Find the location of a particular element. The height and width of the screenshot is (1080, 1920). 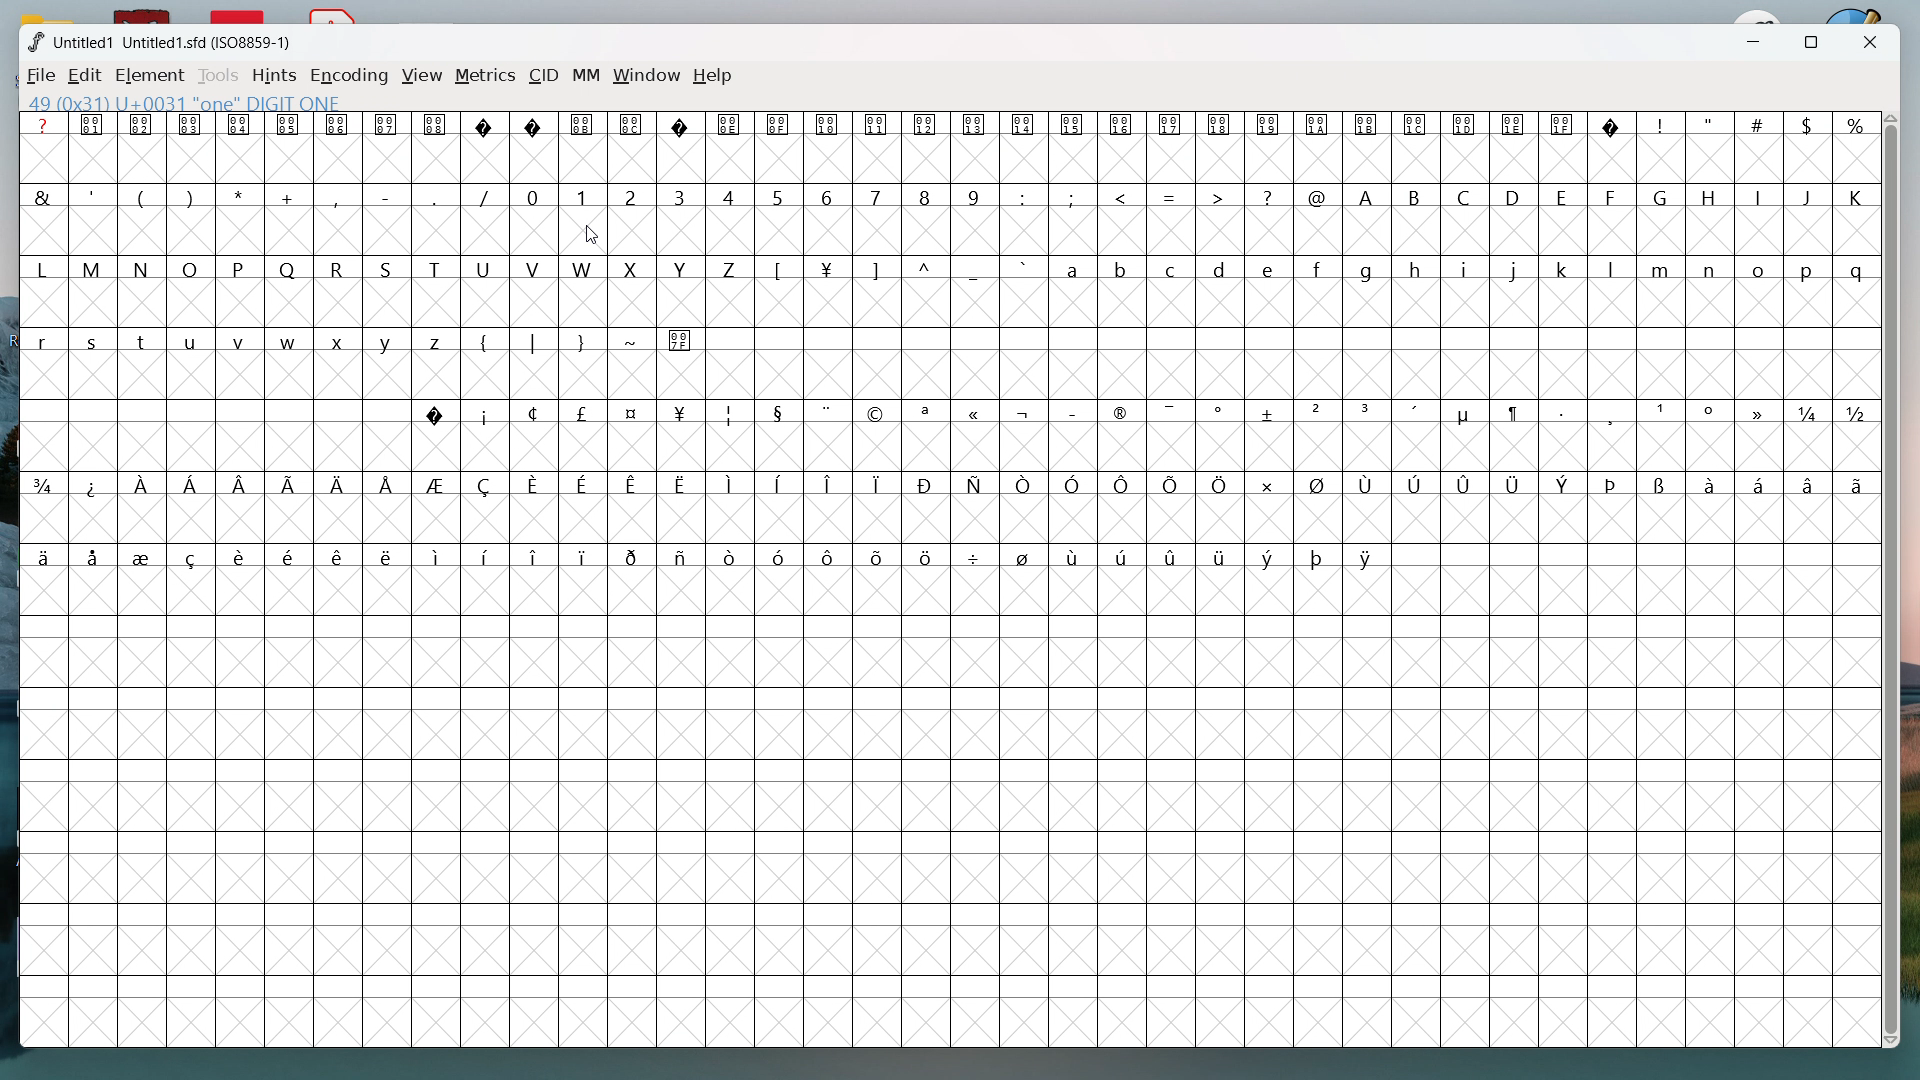

< is located at coordinates (1126, 195).